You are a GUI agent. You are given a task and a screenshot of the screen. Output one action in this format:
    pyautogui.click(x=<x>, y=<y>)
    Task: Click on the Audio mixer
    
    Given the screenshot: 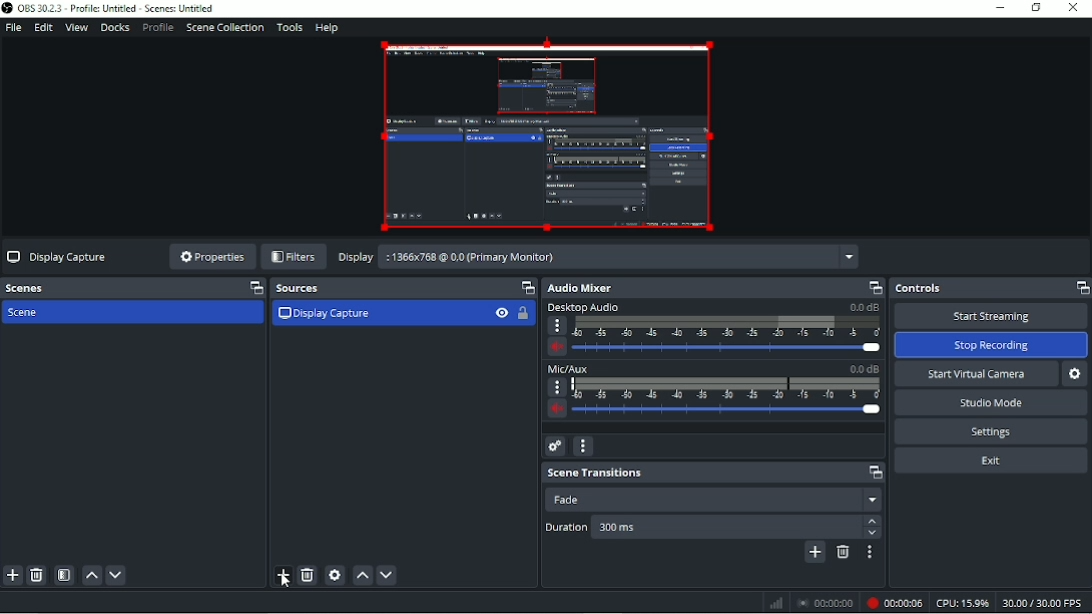 What is the action you would take?
    pyautogui.click(x=713, y=288)
    